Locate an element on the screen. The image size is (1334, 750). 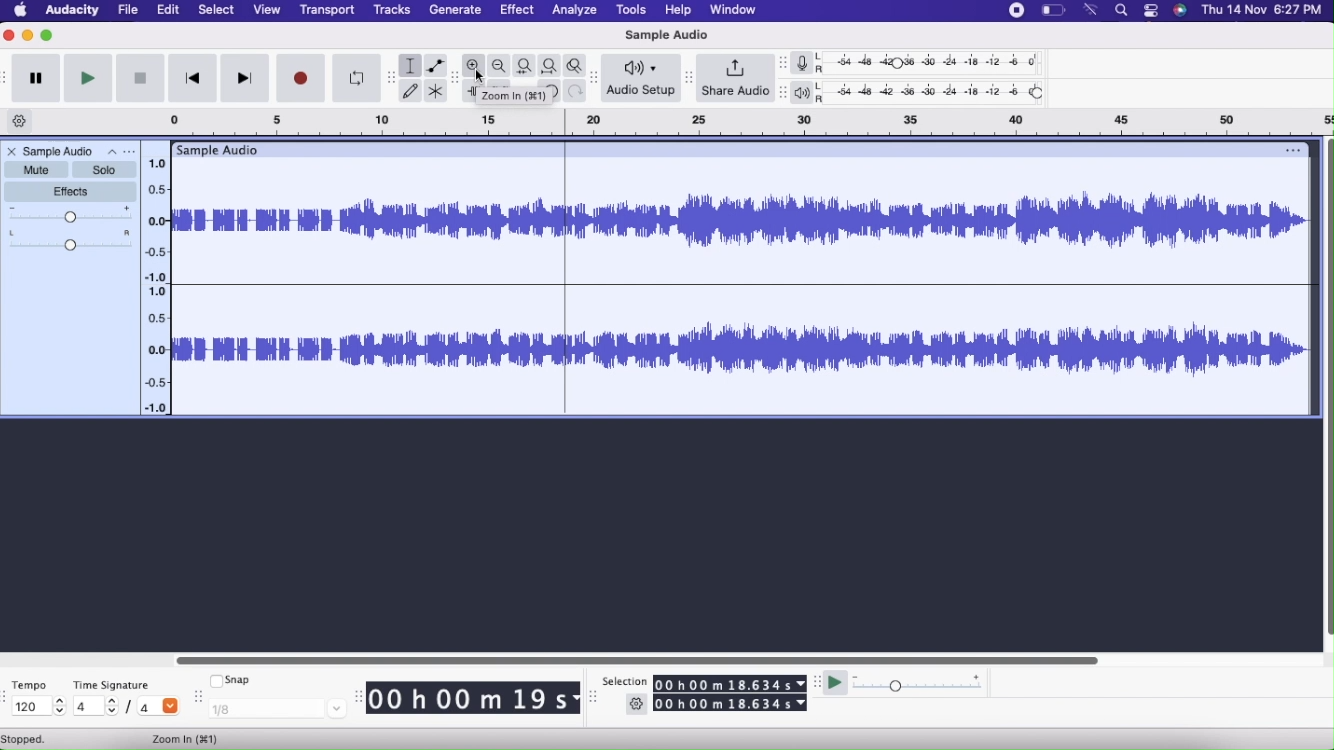
1/8 is located at coordinates (277, 710).